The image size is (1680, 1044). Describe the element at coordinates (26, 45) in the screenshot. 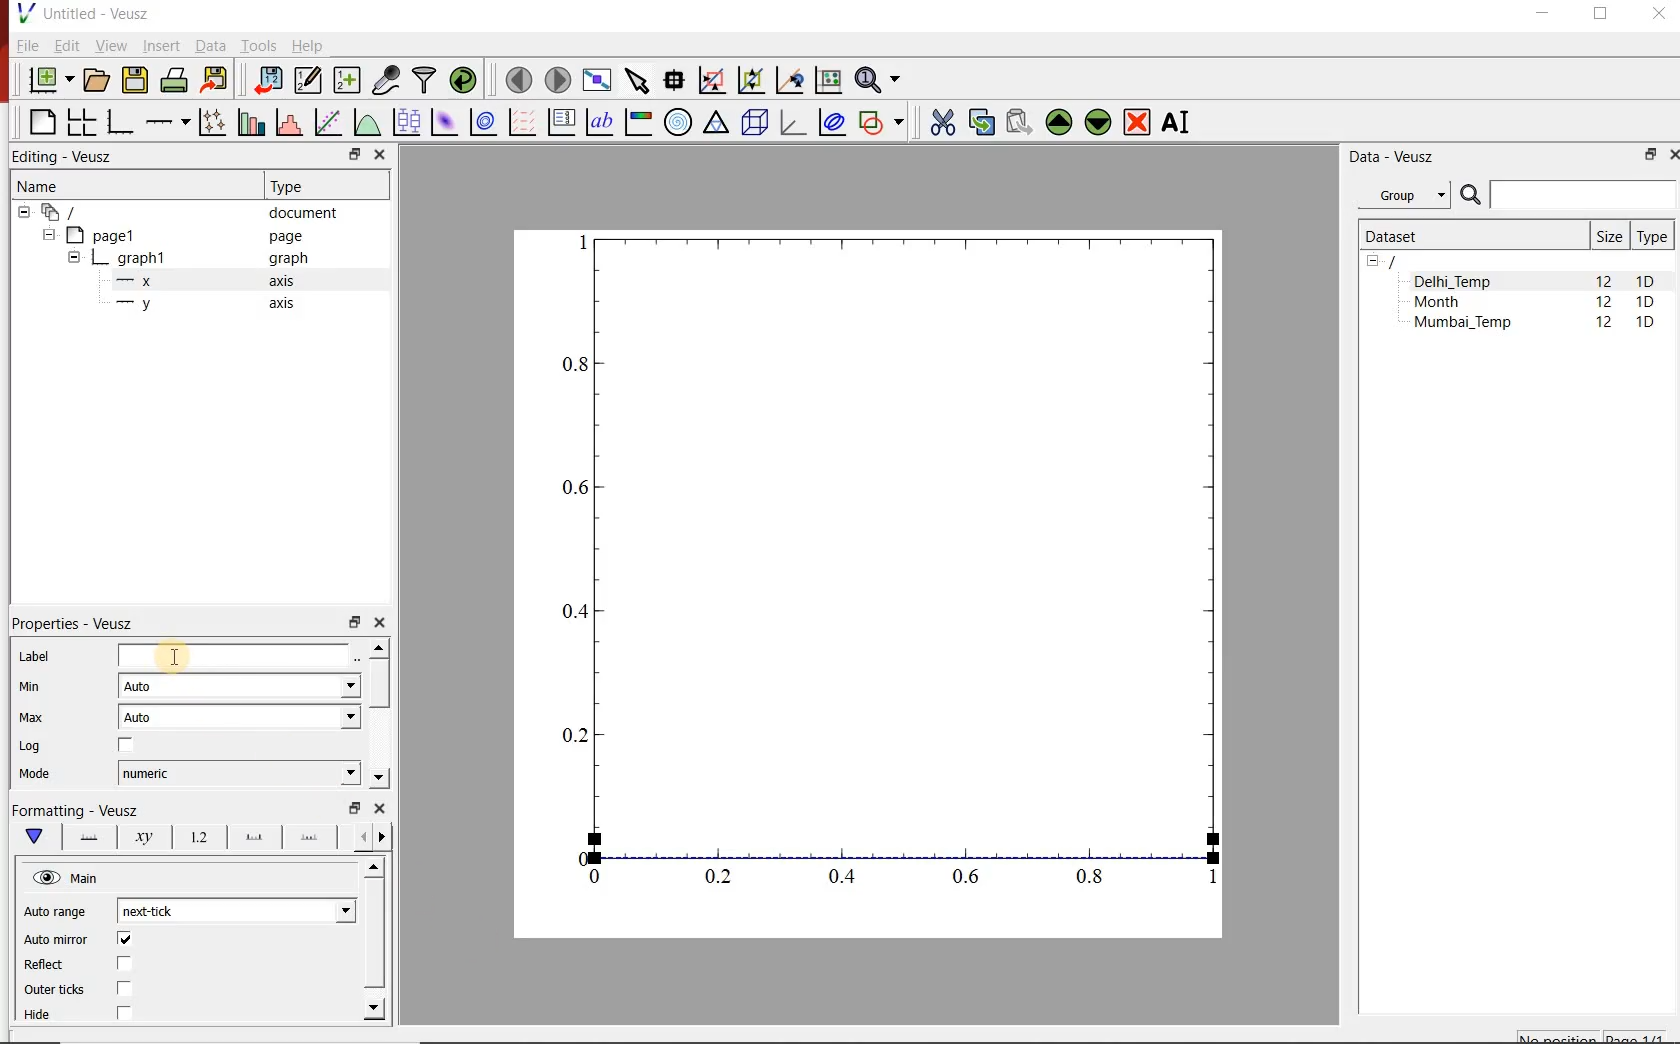

I see `File` at that location.